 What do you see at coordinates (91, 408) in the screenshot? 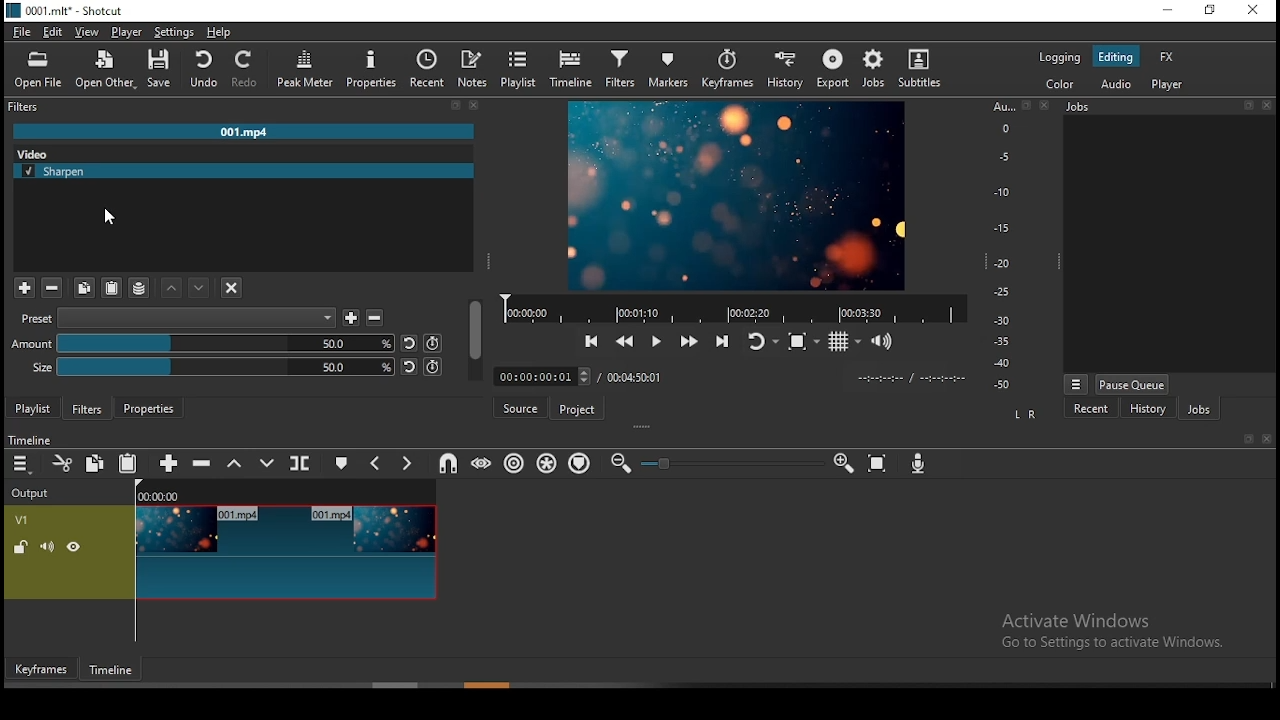
I see `filters` at bounding box center [91, 408].